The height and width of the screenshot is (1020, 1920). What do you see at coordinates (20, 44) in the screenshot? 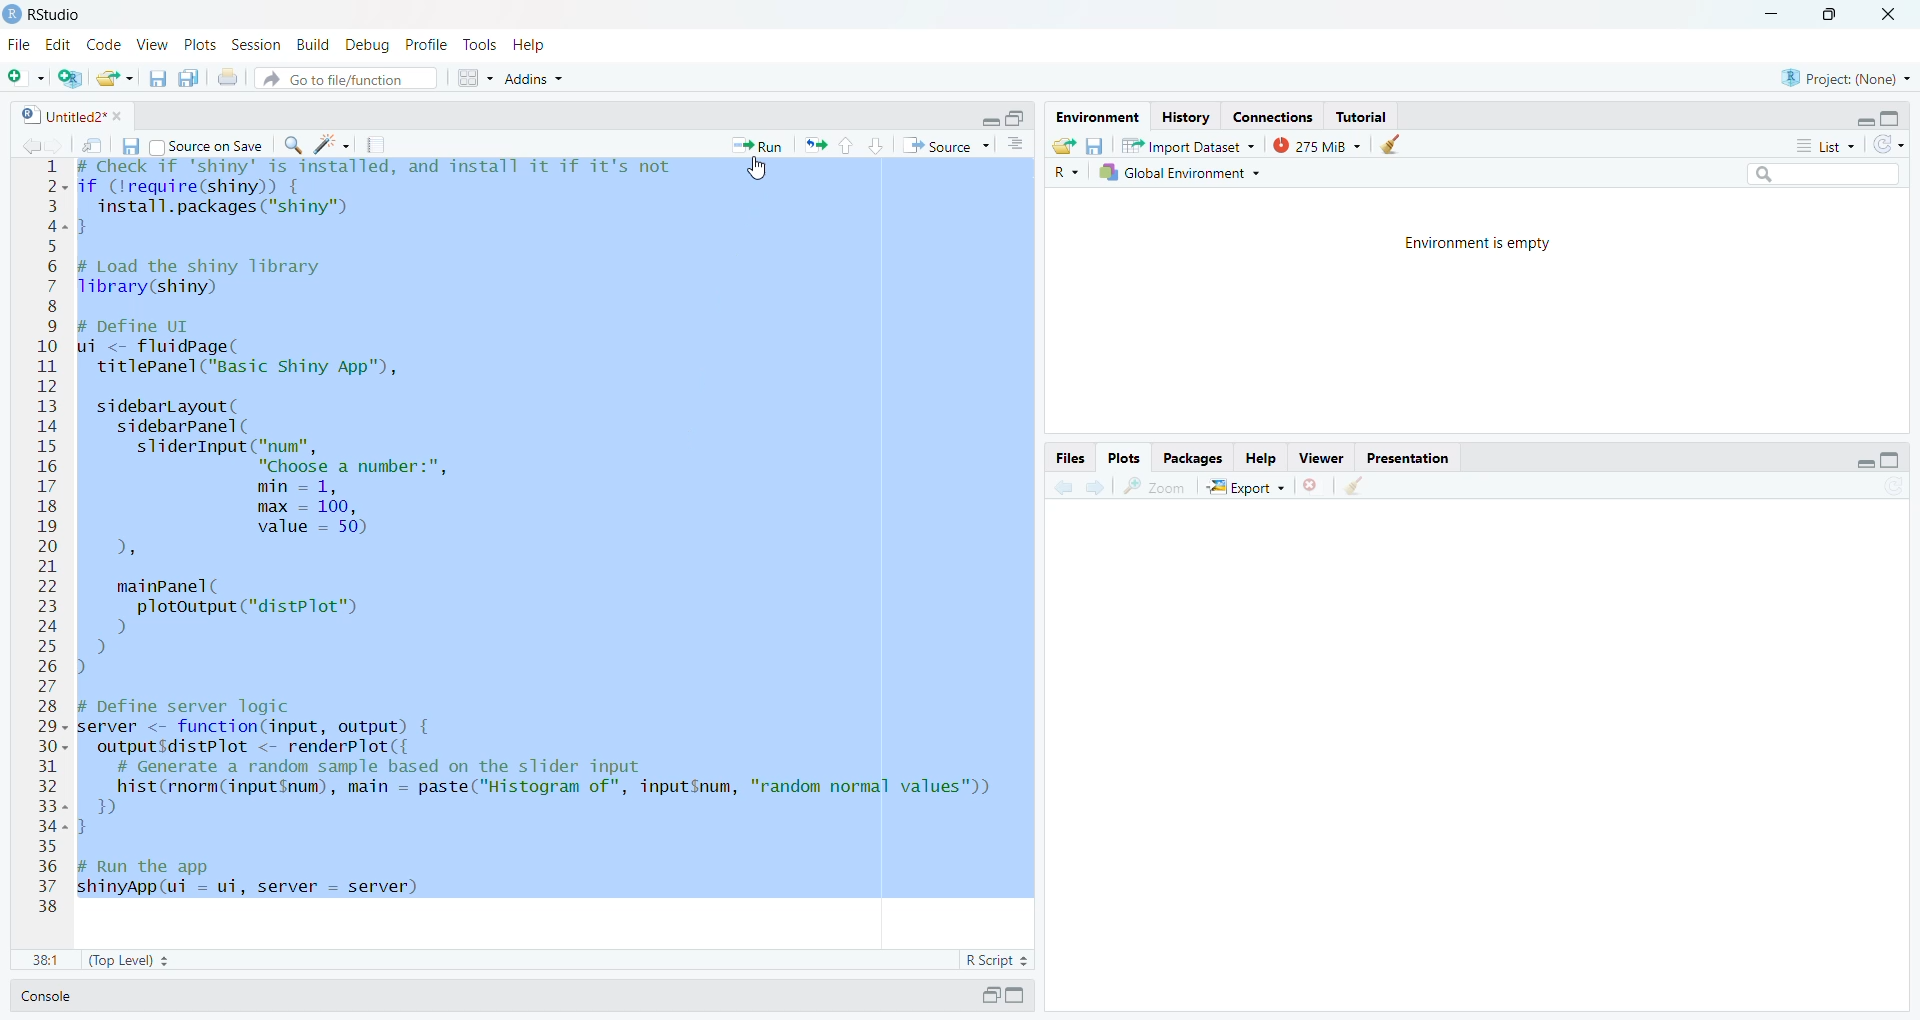
I see `File` at bounding box center [20, 44].